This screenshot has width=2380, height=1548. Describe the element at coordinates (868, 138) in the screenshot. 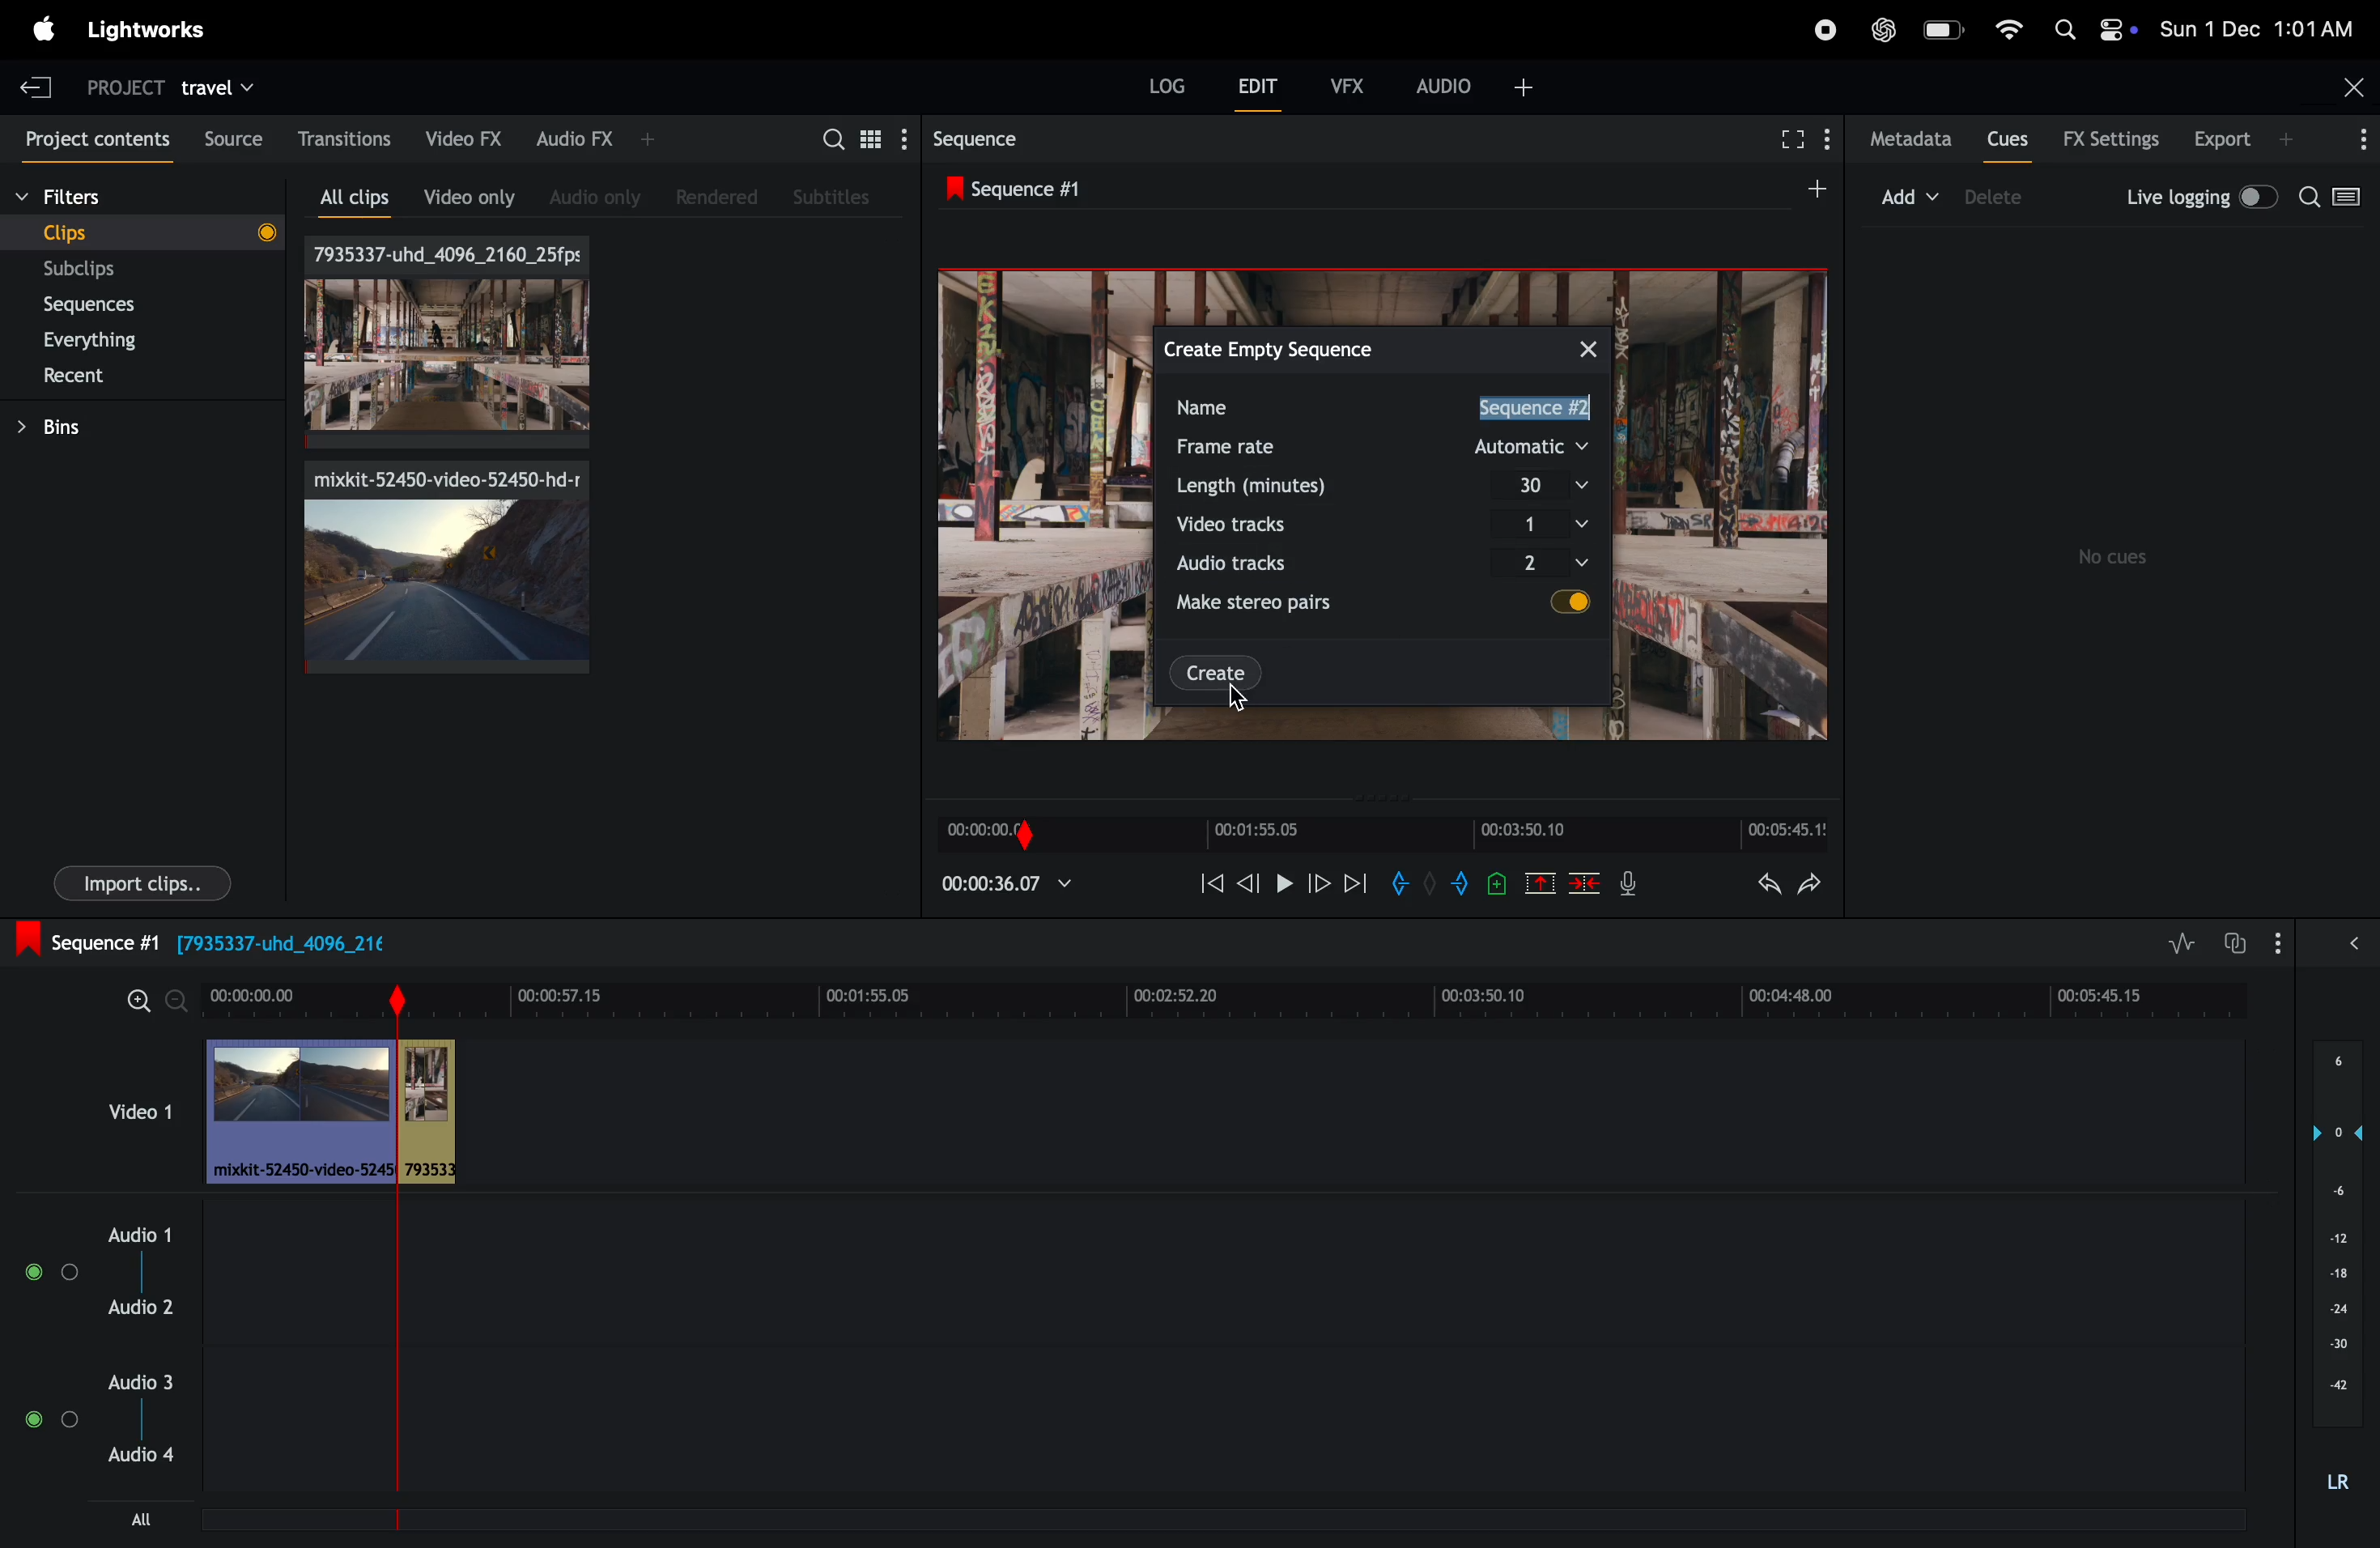

I see `toggle between list view` at that location.